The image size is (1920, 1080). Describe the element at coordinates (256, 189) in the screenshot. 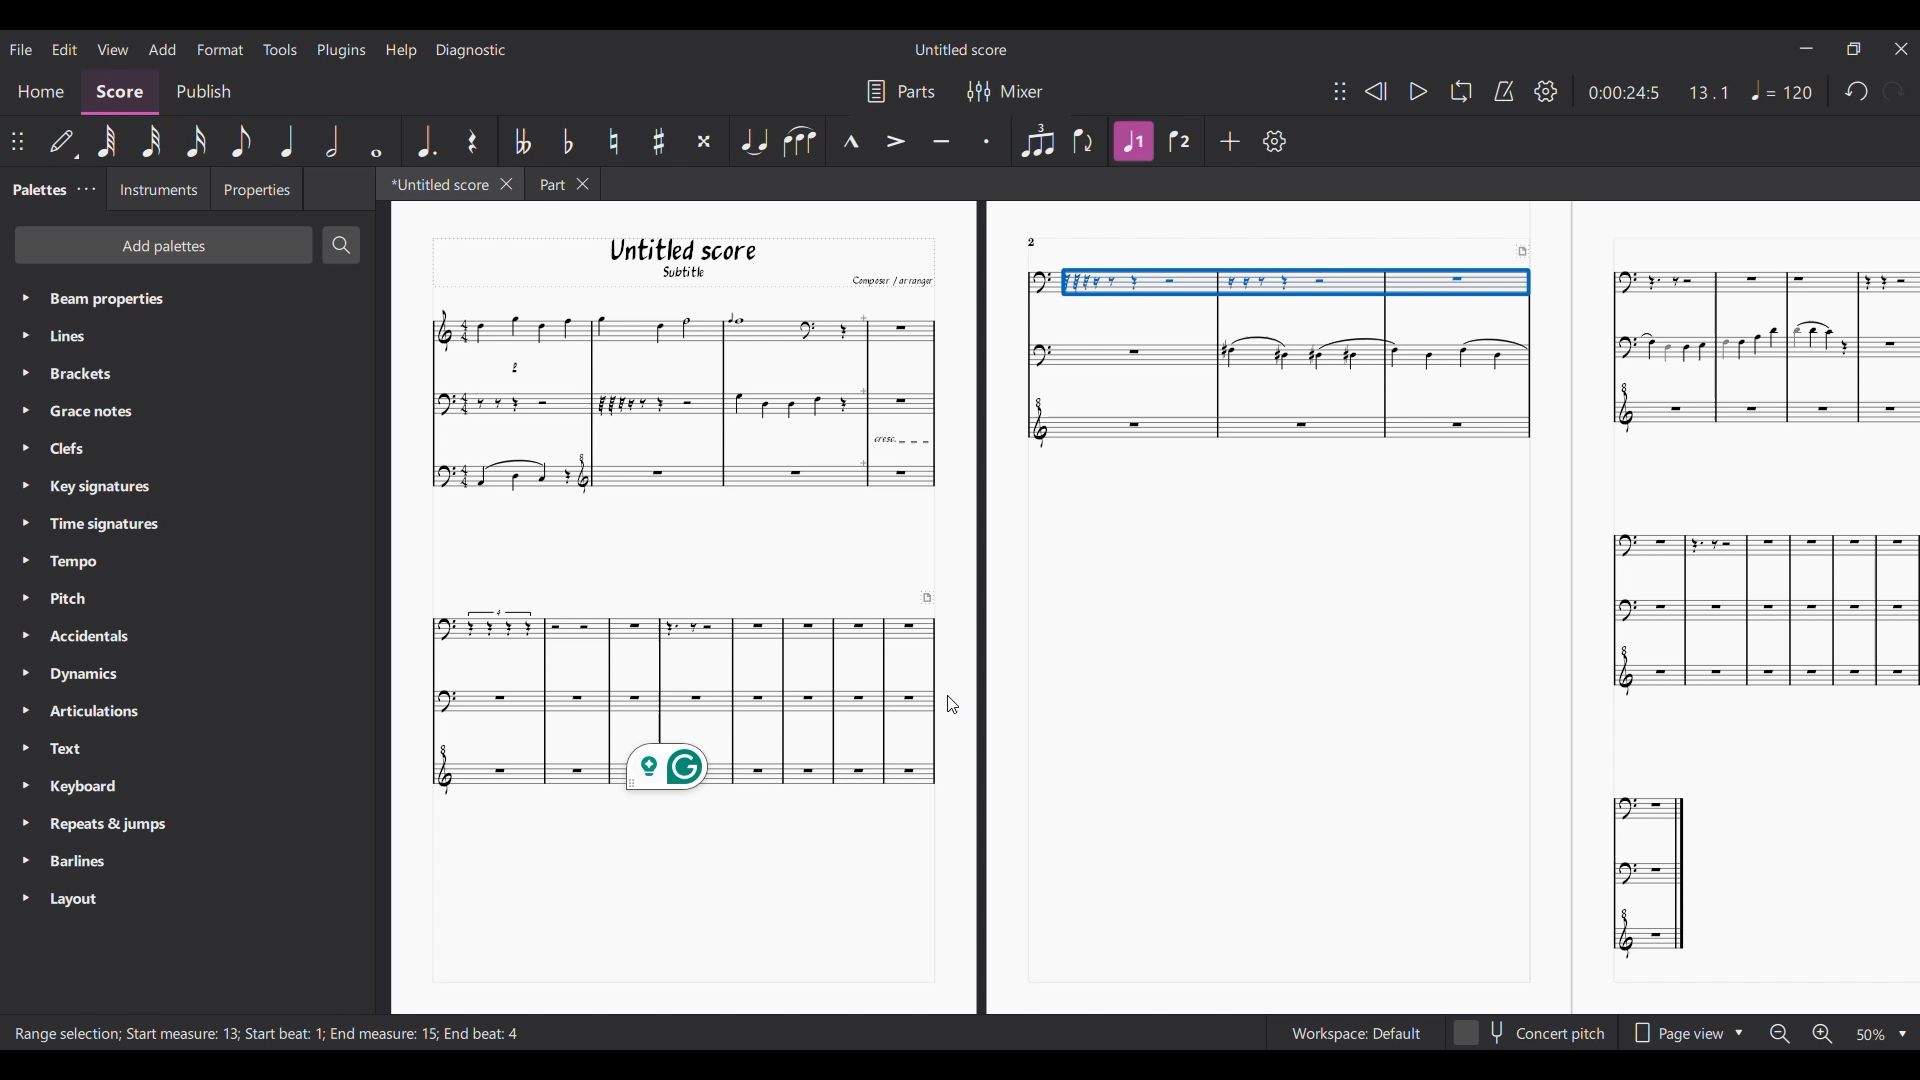

I see `Properties ` at that location.